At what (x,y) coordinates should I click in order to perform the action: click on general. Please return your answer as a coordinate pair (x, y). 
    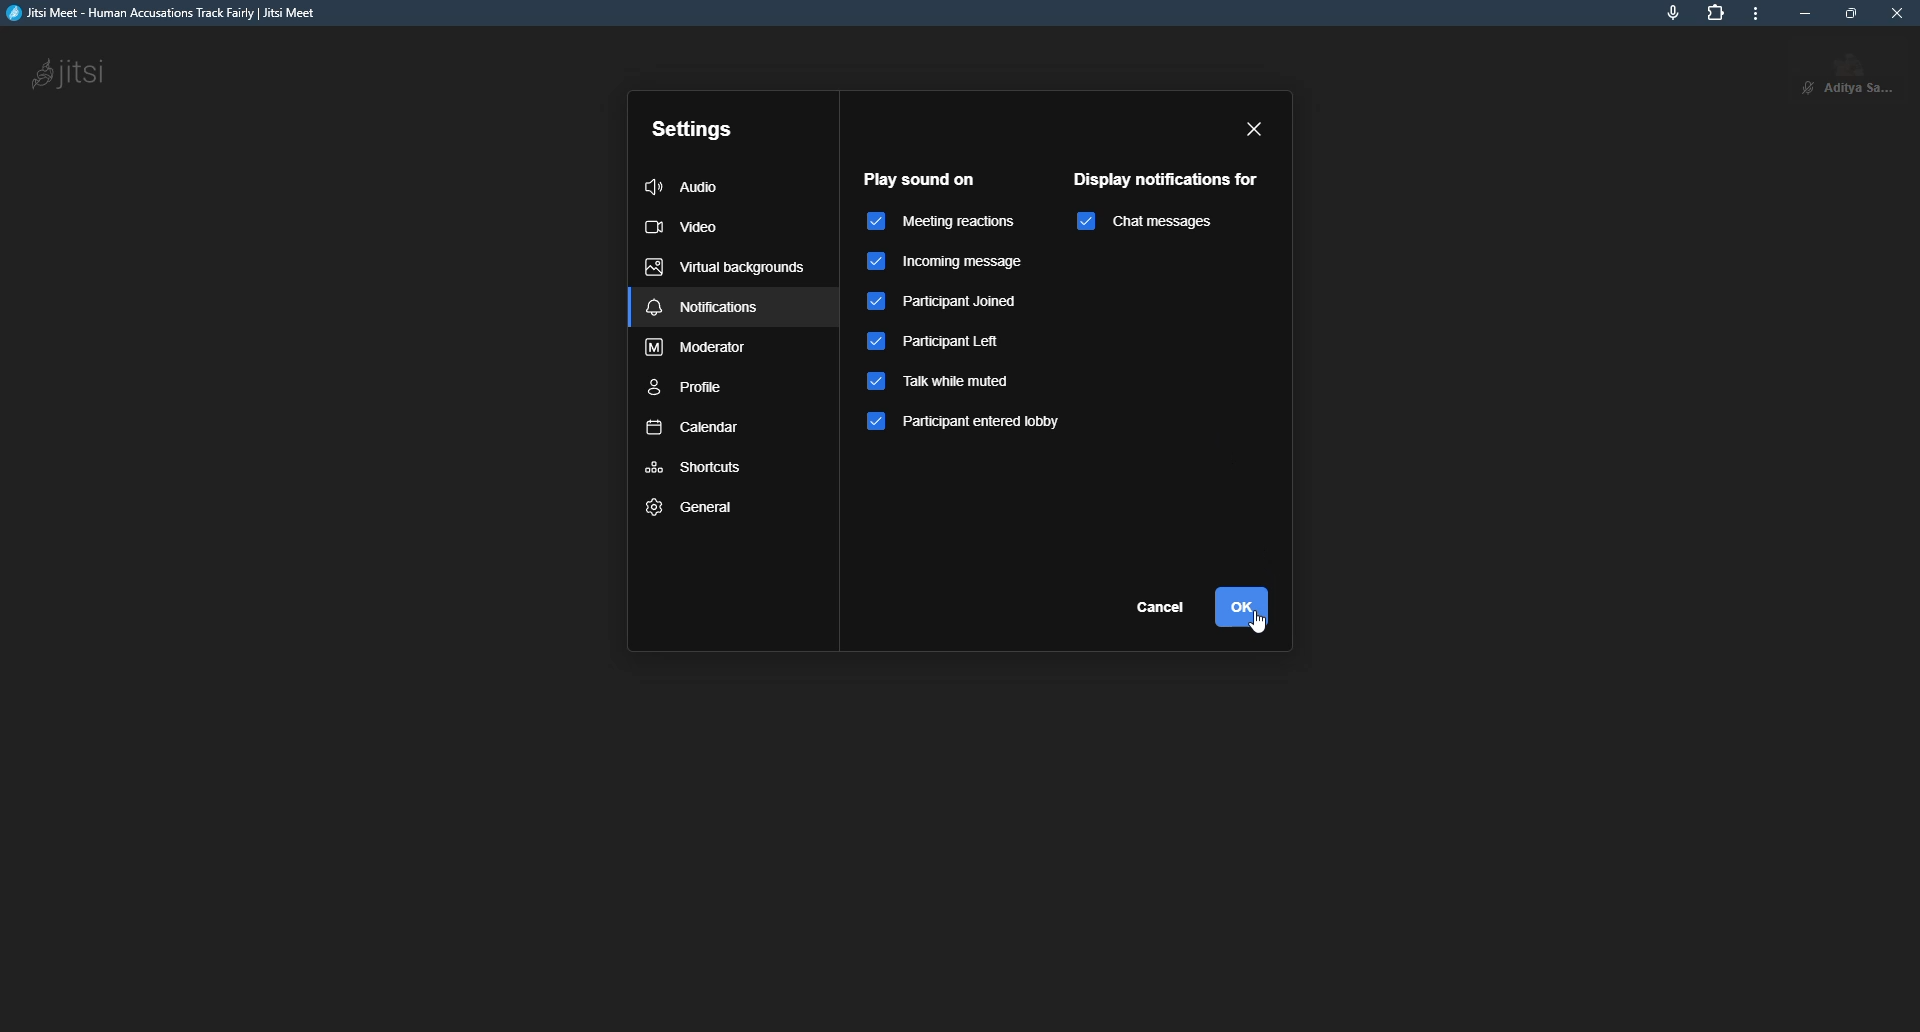
    Looking at the image, I should click on (692, 507).